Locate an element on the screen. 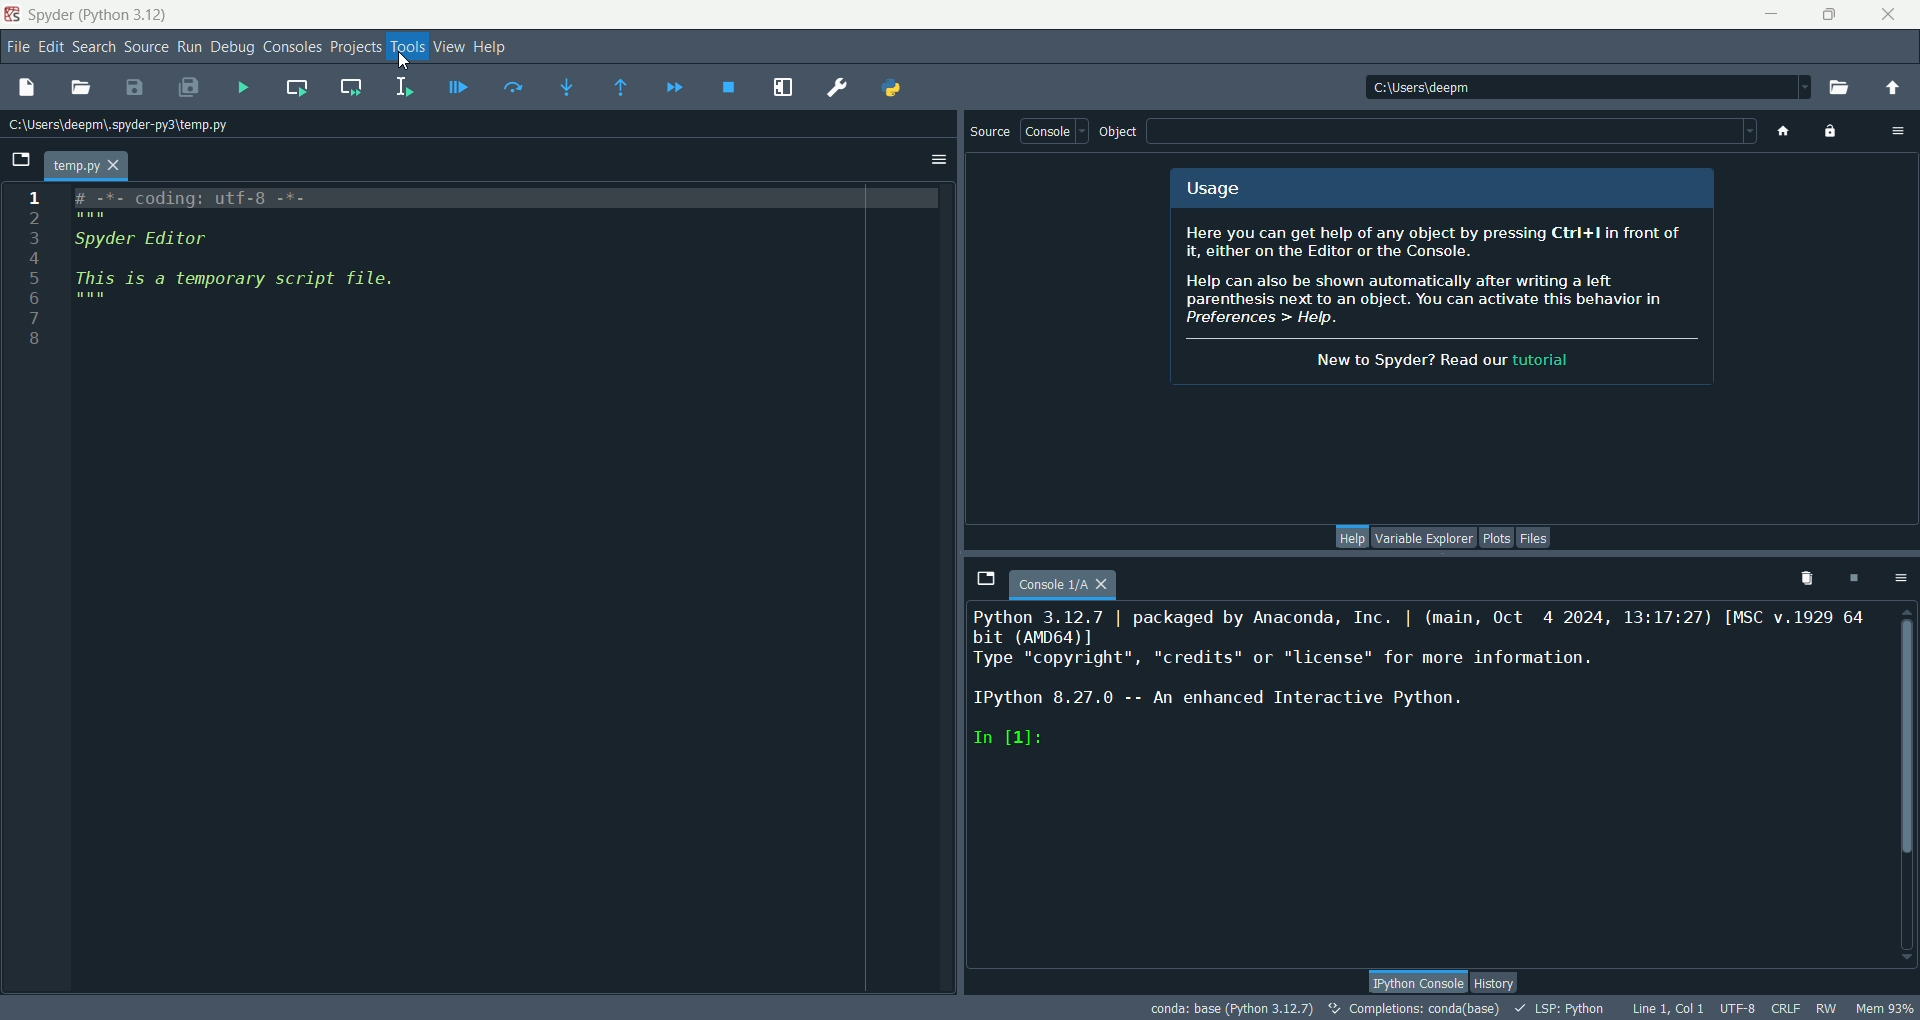  help is located at coordinates (490, 48).